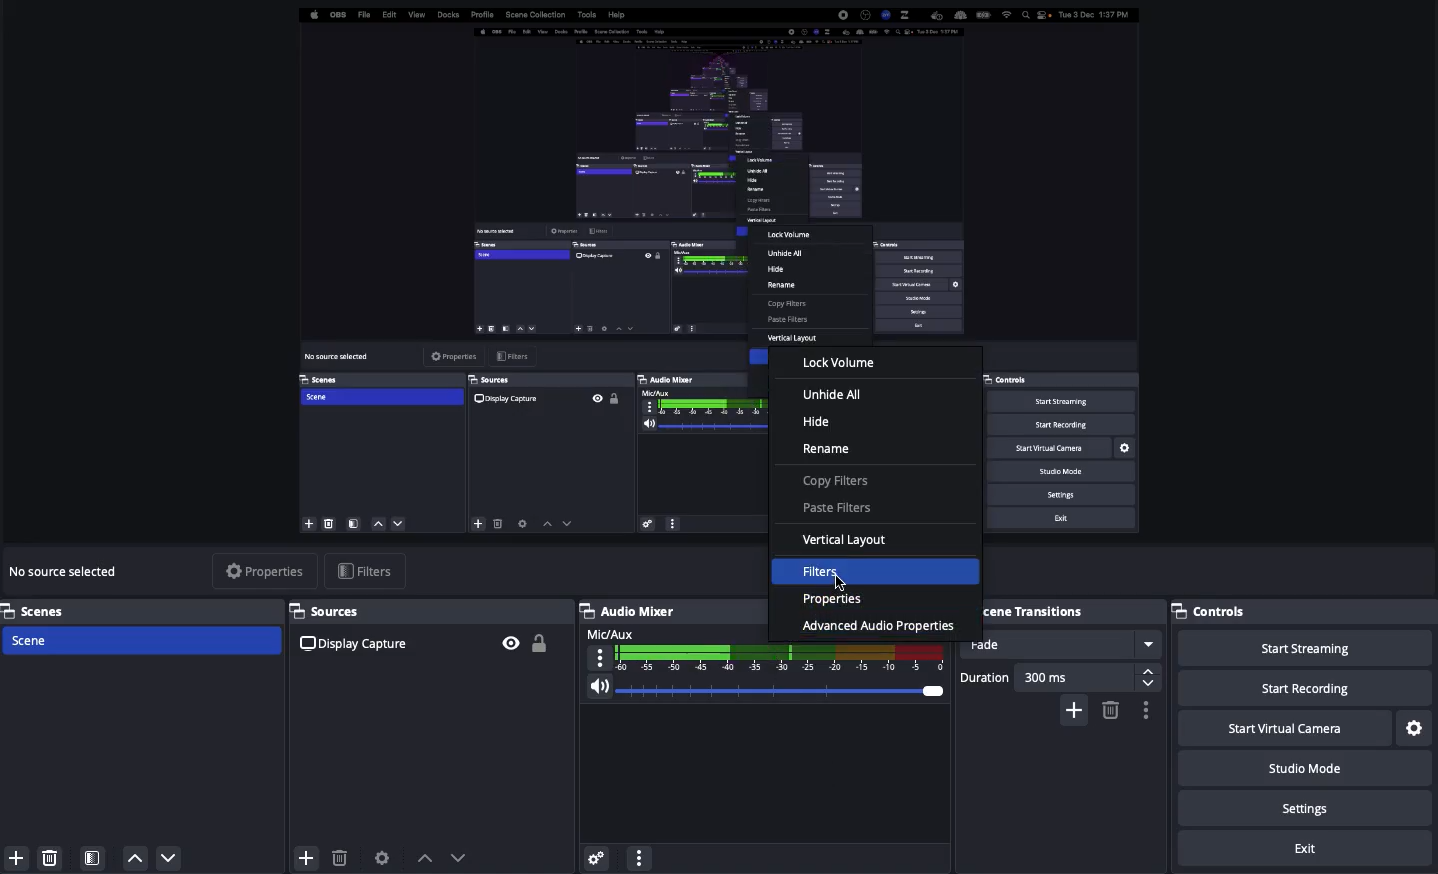  I want to click on Copy filters, so click(838, 483).